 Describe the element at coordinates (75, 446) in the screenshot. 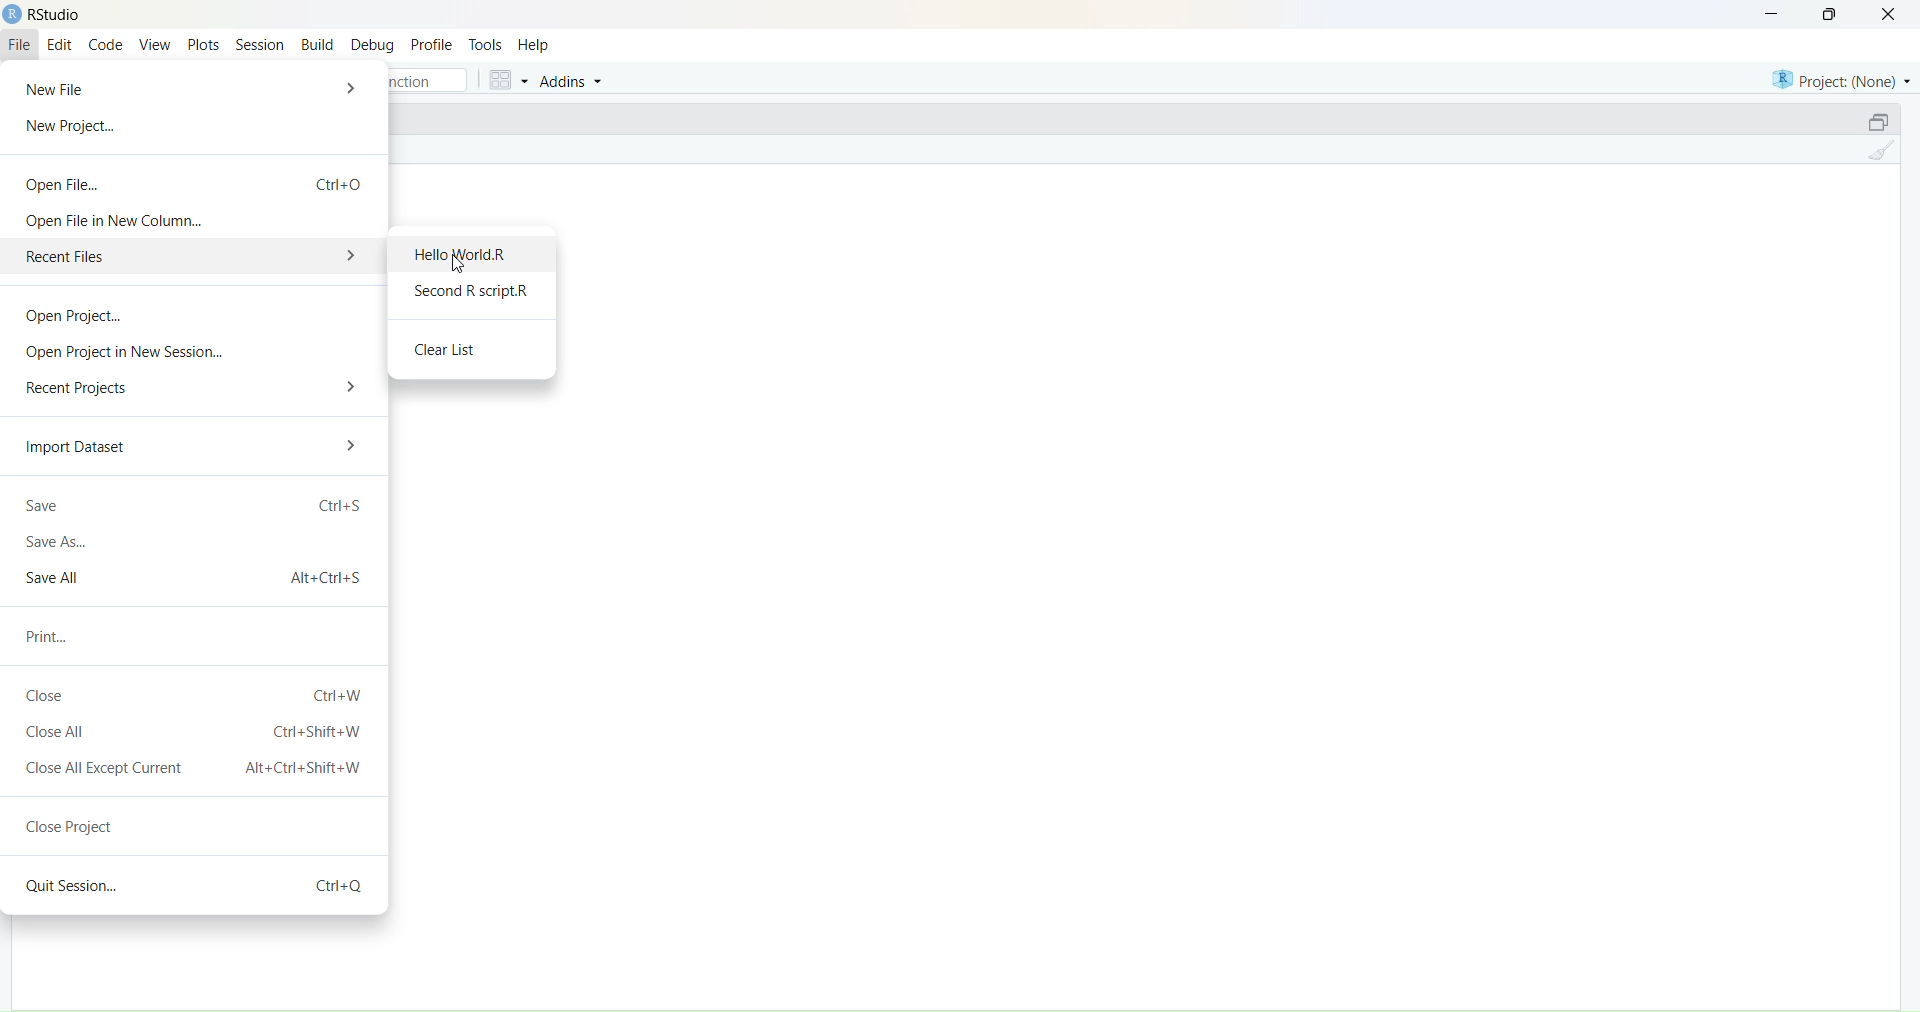

I see `Import Dataset` at that location.